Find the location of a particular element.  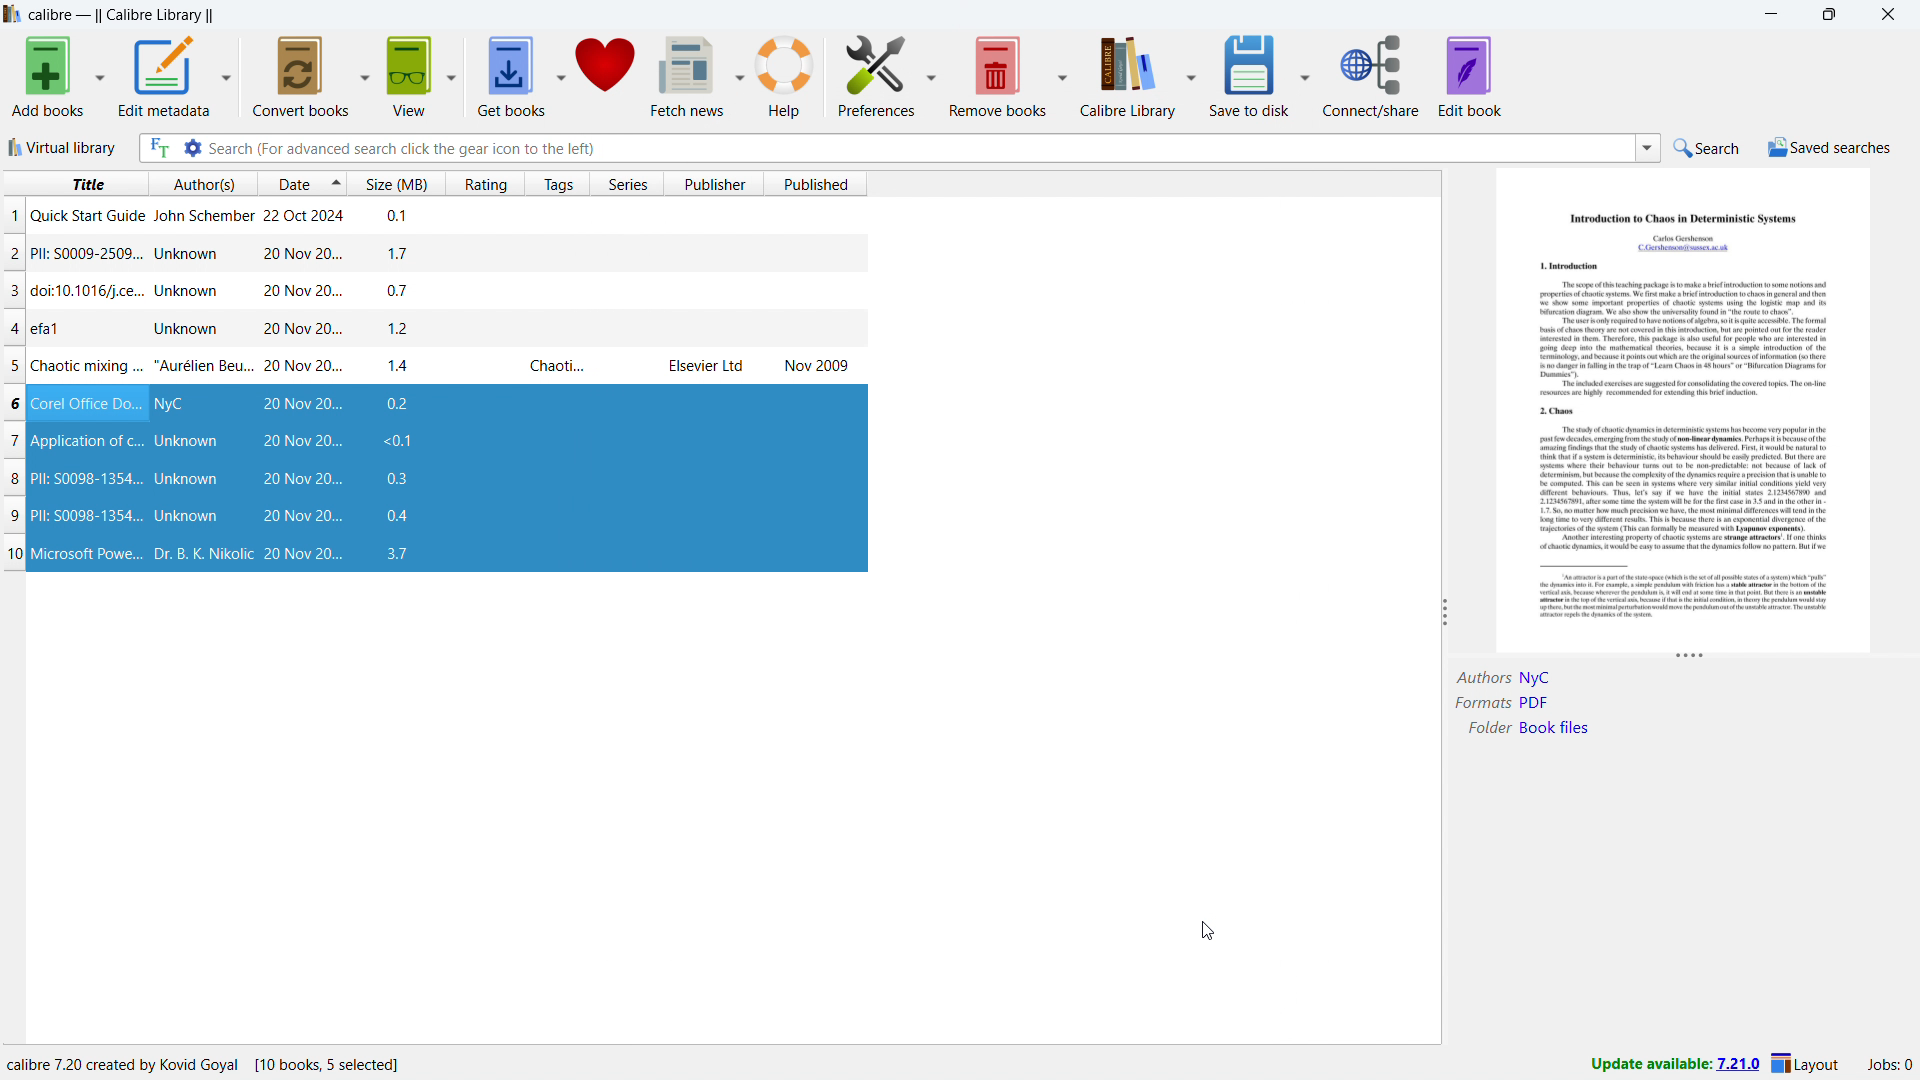

help is located at coordinates (784, 79).